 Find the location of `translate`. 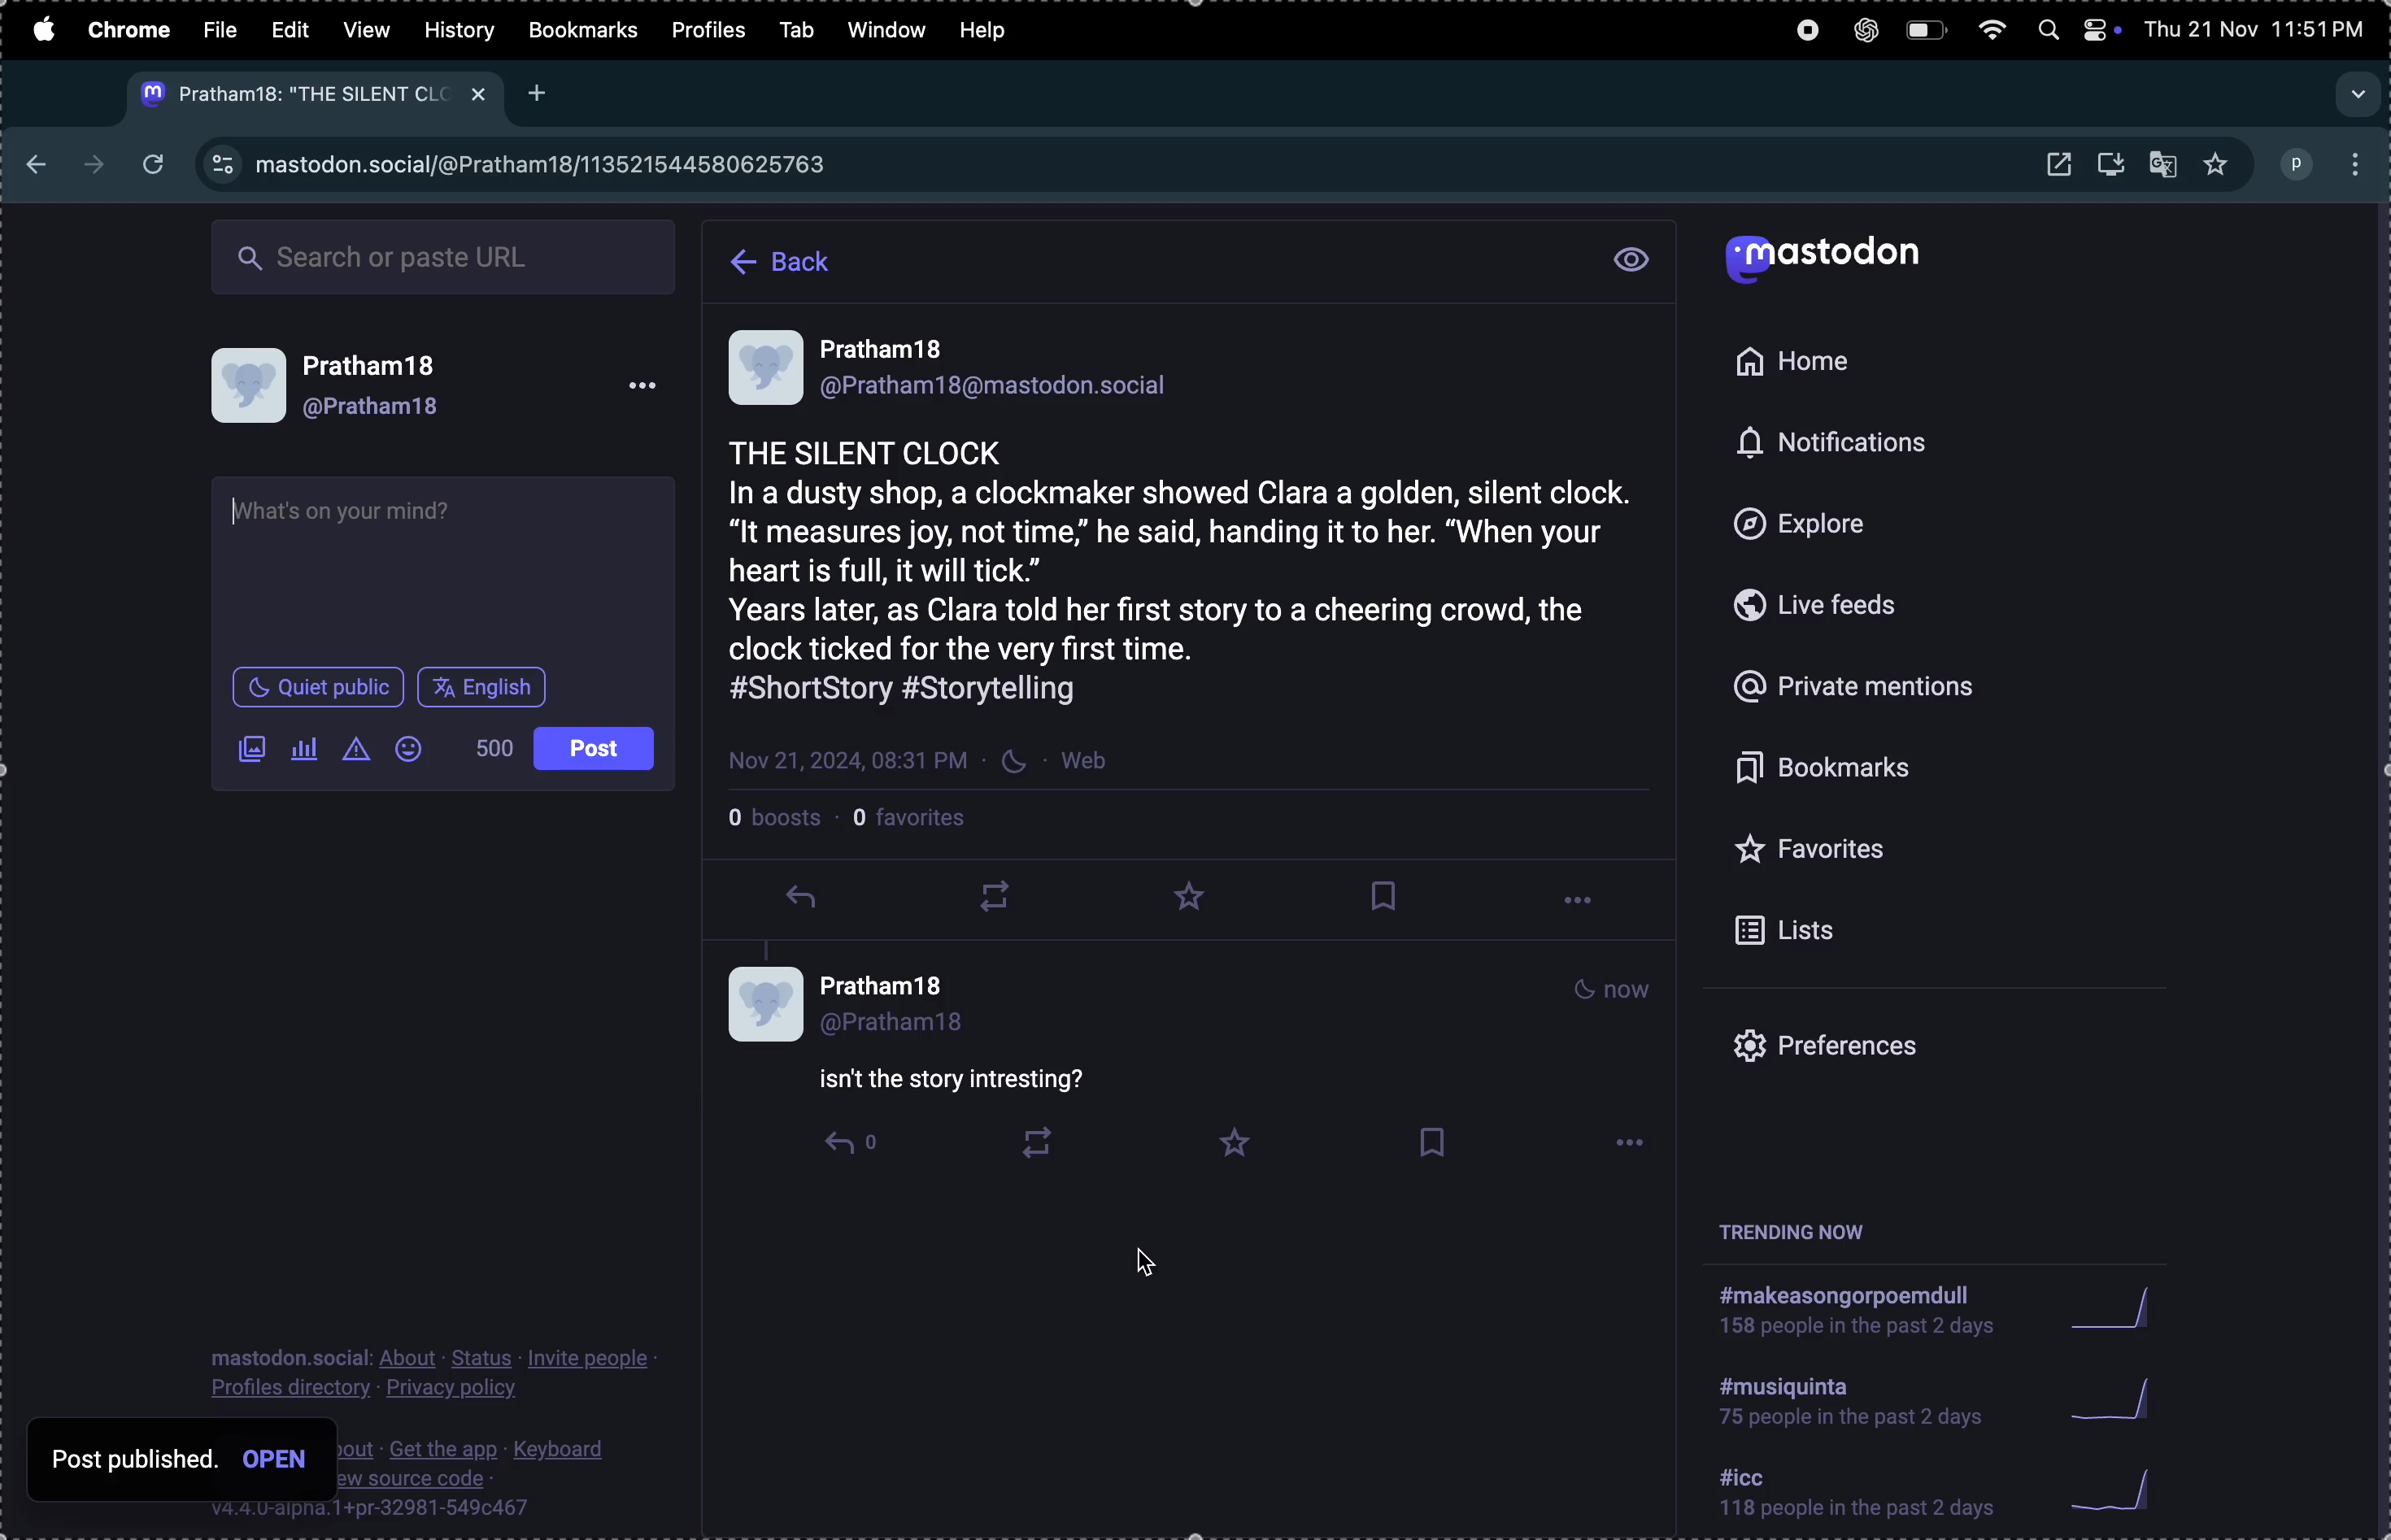

translate is located at coordinates (2166, 162).